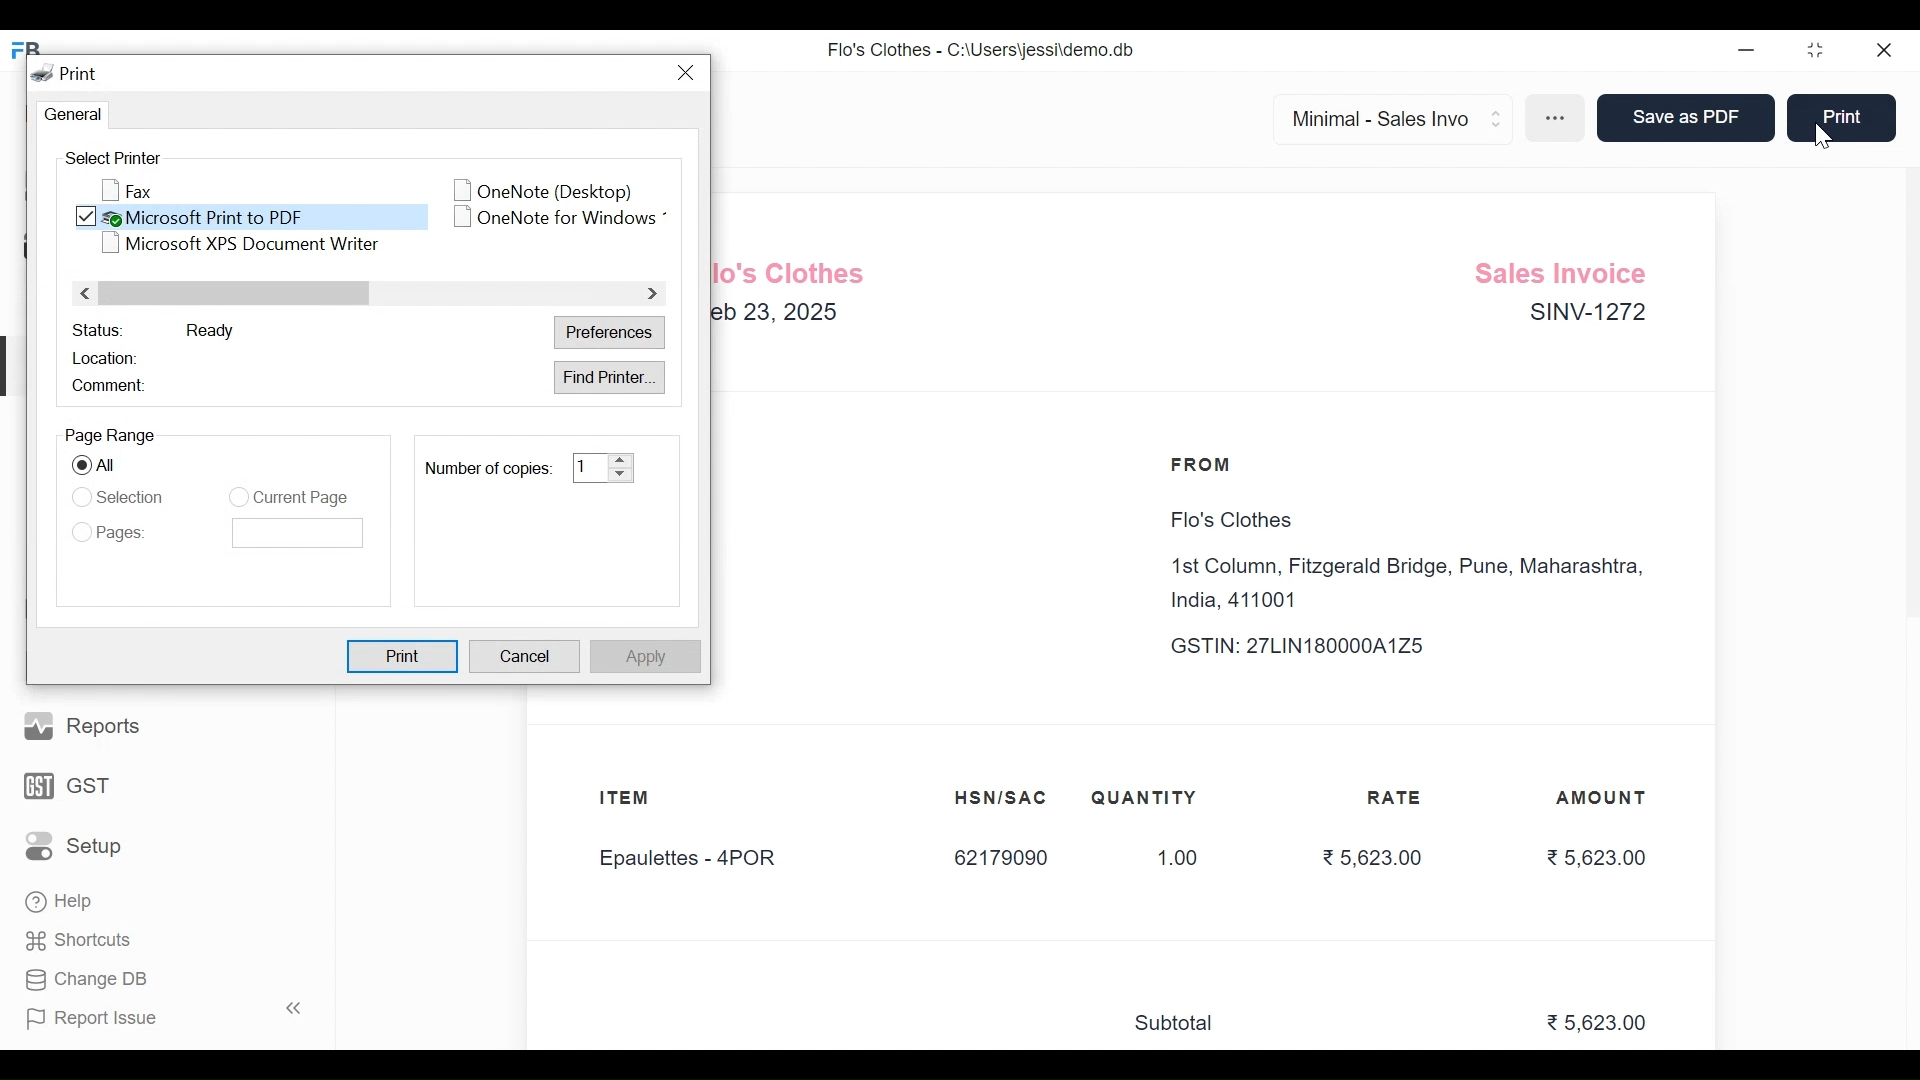  I want to click on More, so click(1558, 120).